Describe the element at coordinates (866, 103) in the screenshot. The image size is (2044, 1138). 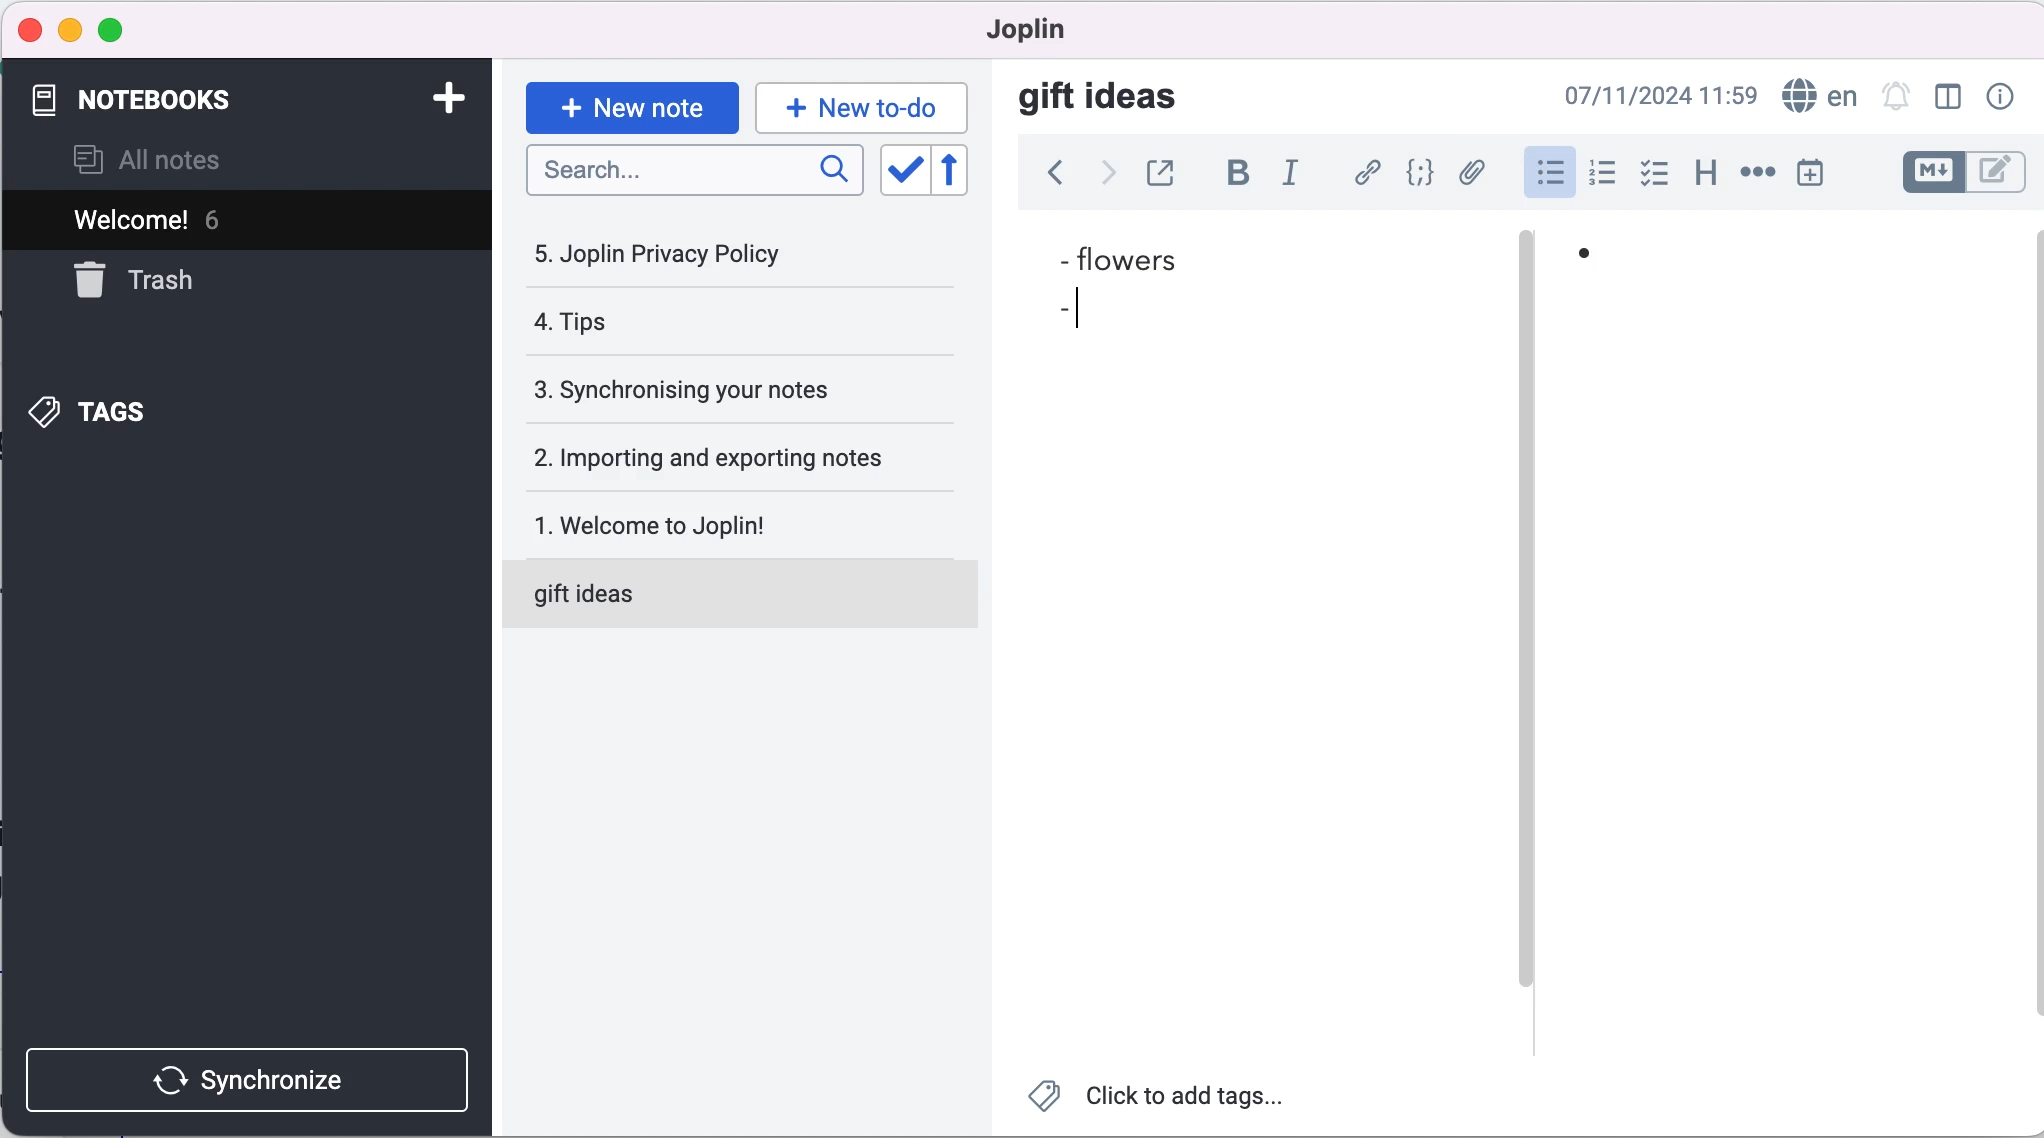
I see `new to-do` at that location.